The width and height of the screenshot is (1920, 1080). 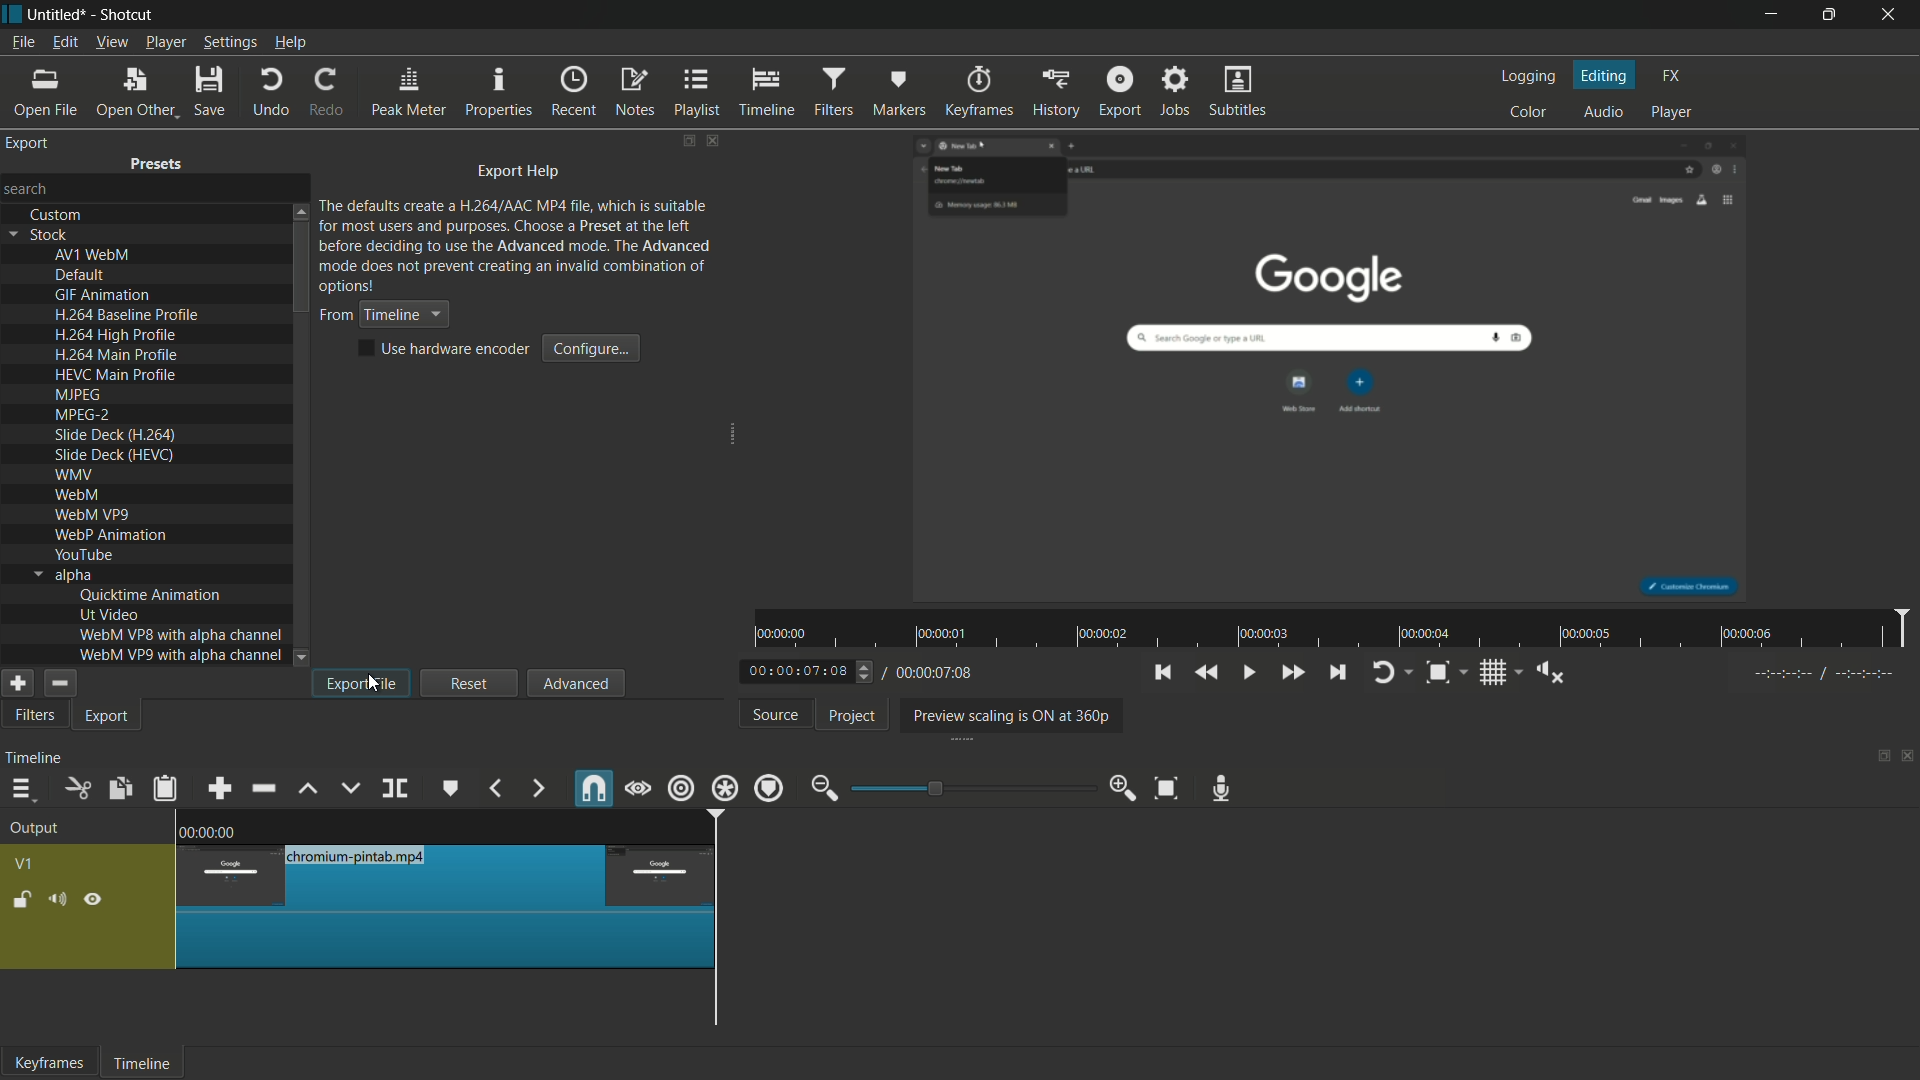 What do you see at coordinates (634, 92) in the screenshot?
I see `notes` at bounding box center [634, 92].